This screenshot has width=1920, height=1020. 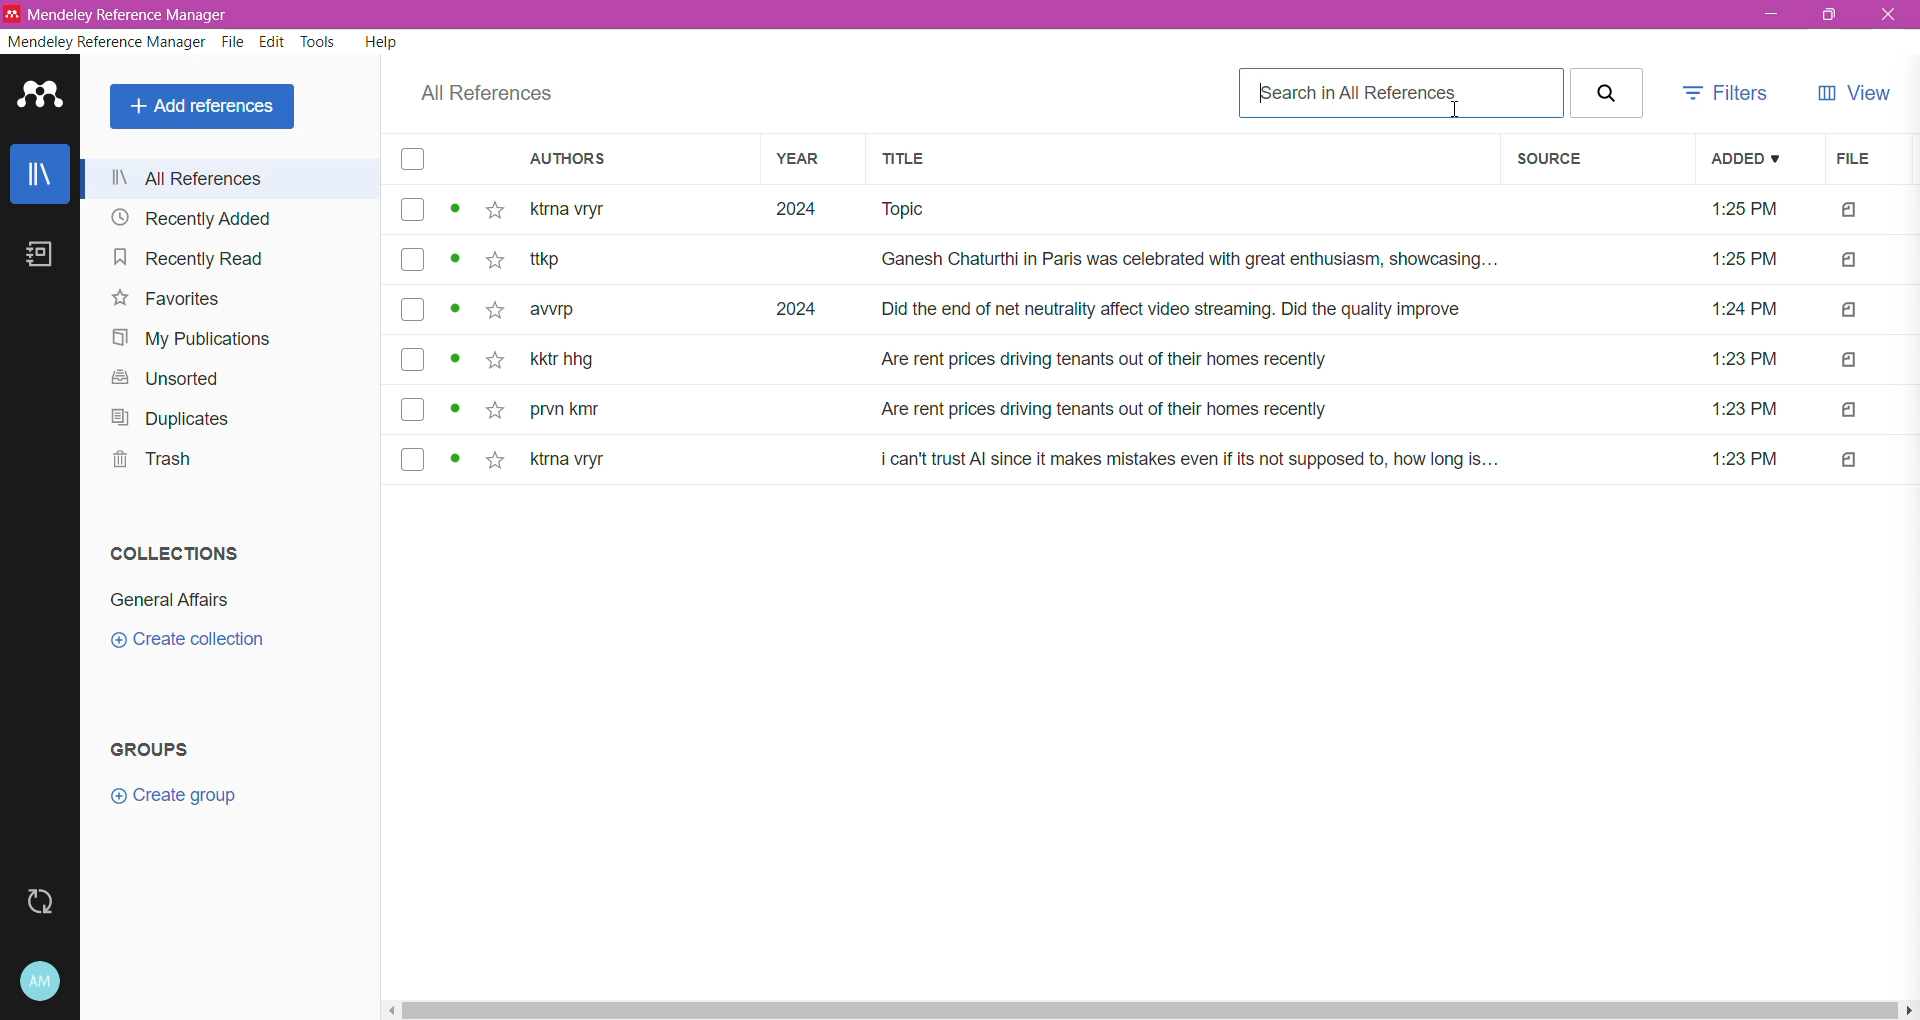 I want to click on Groups, so click(x=163, y=750).